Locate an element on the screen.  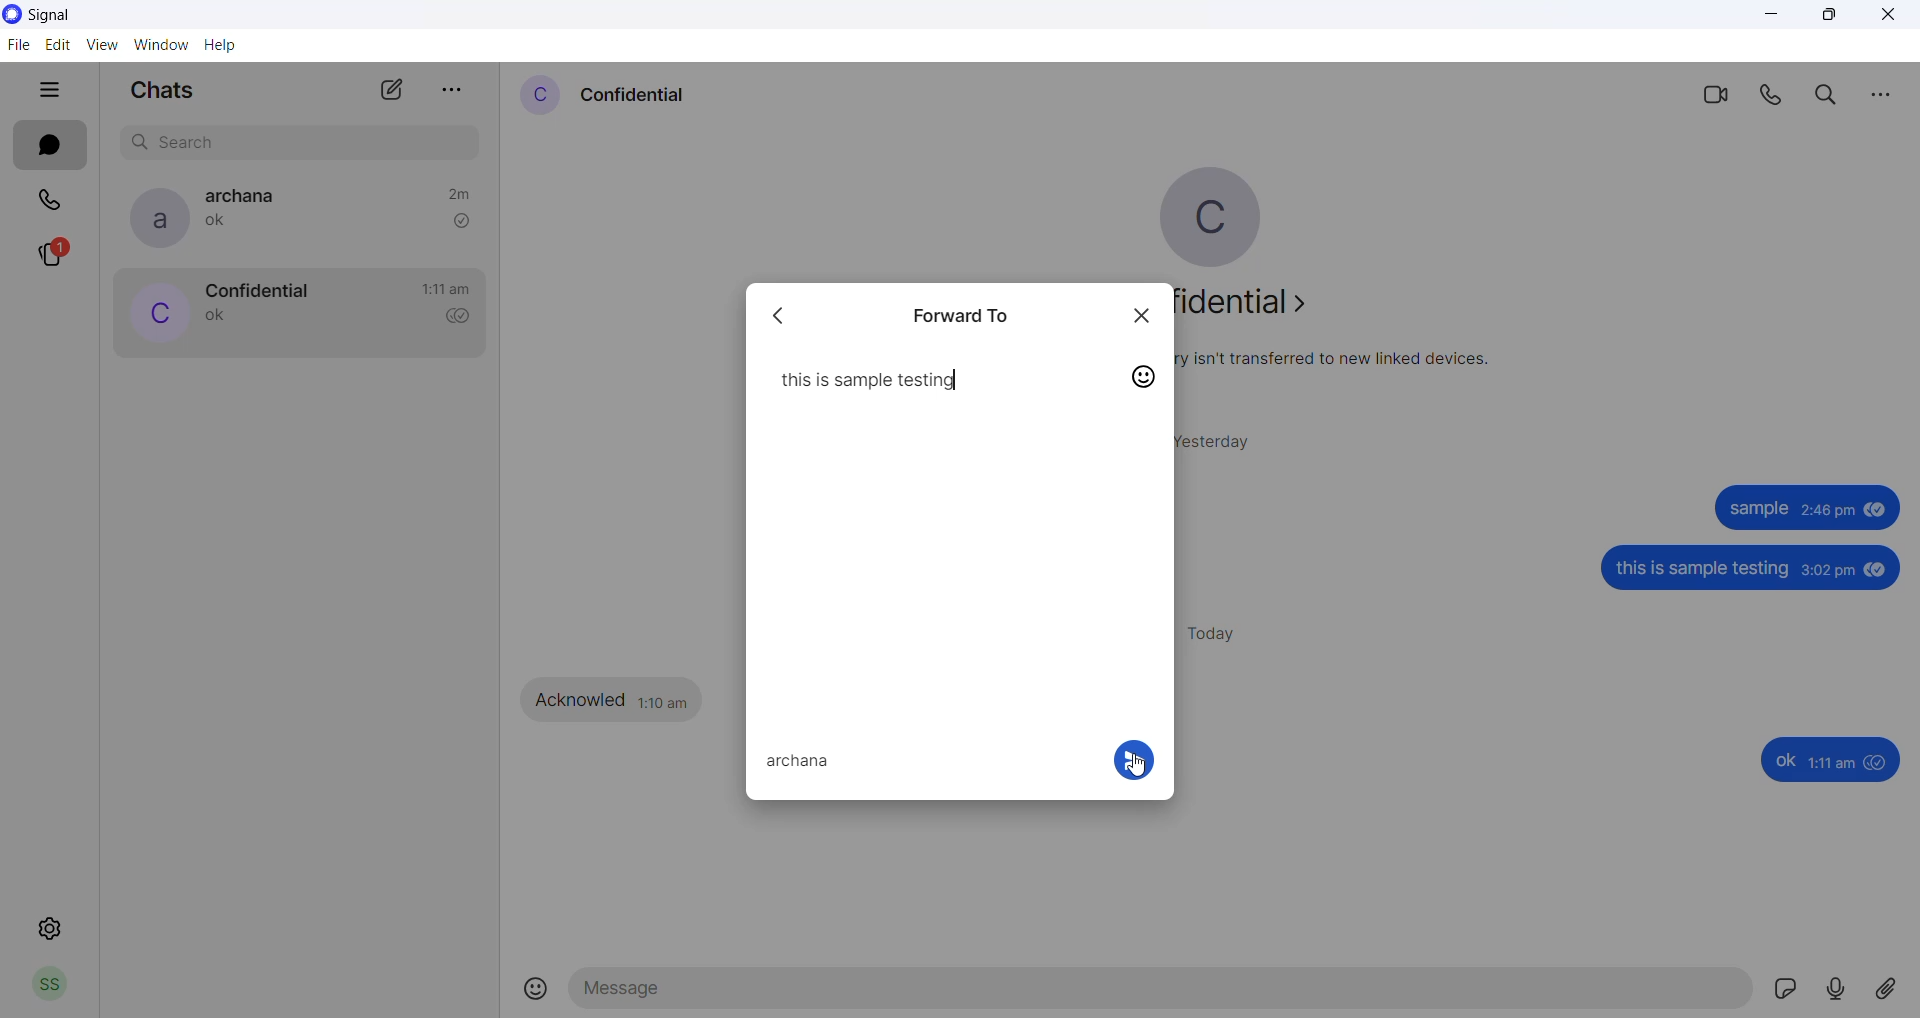
chats heading is located at coordinates (161, 94).